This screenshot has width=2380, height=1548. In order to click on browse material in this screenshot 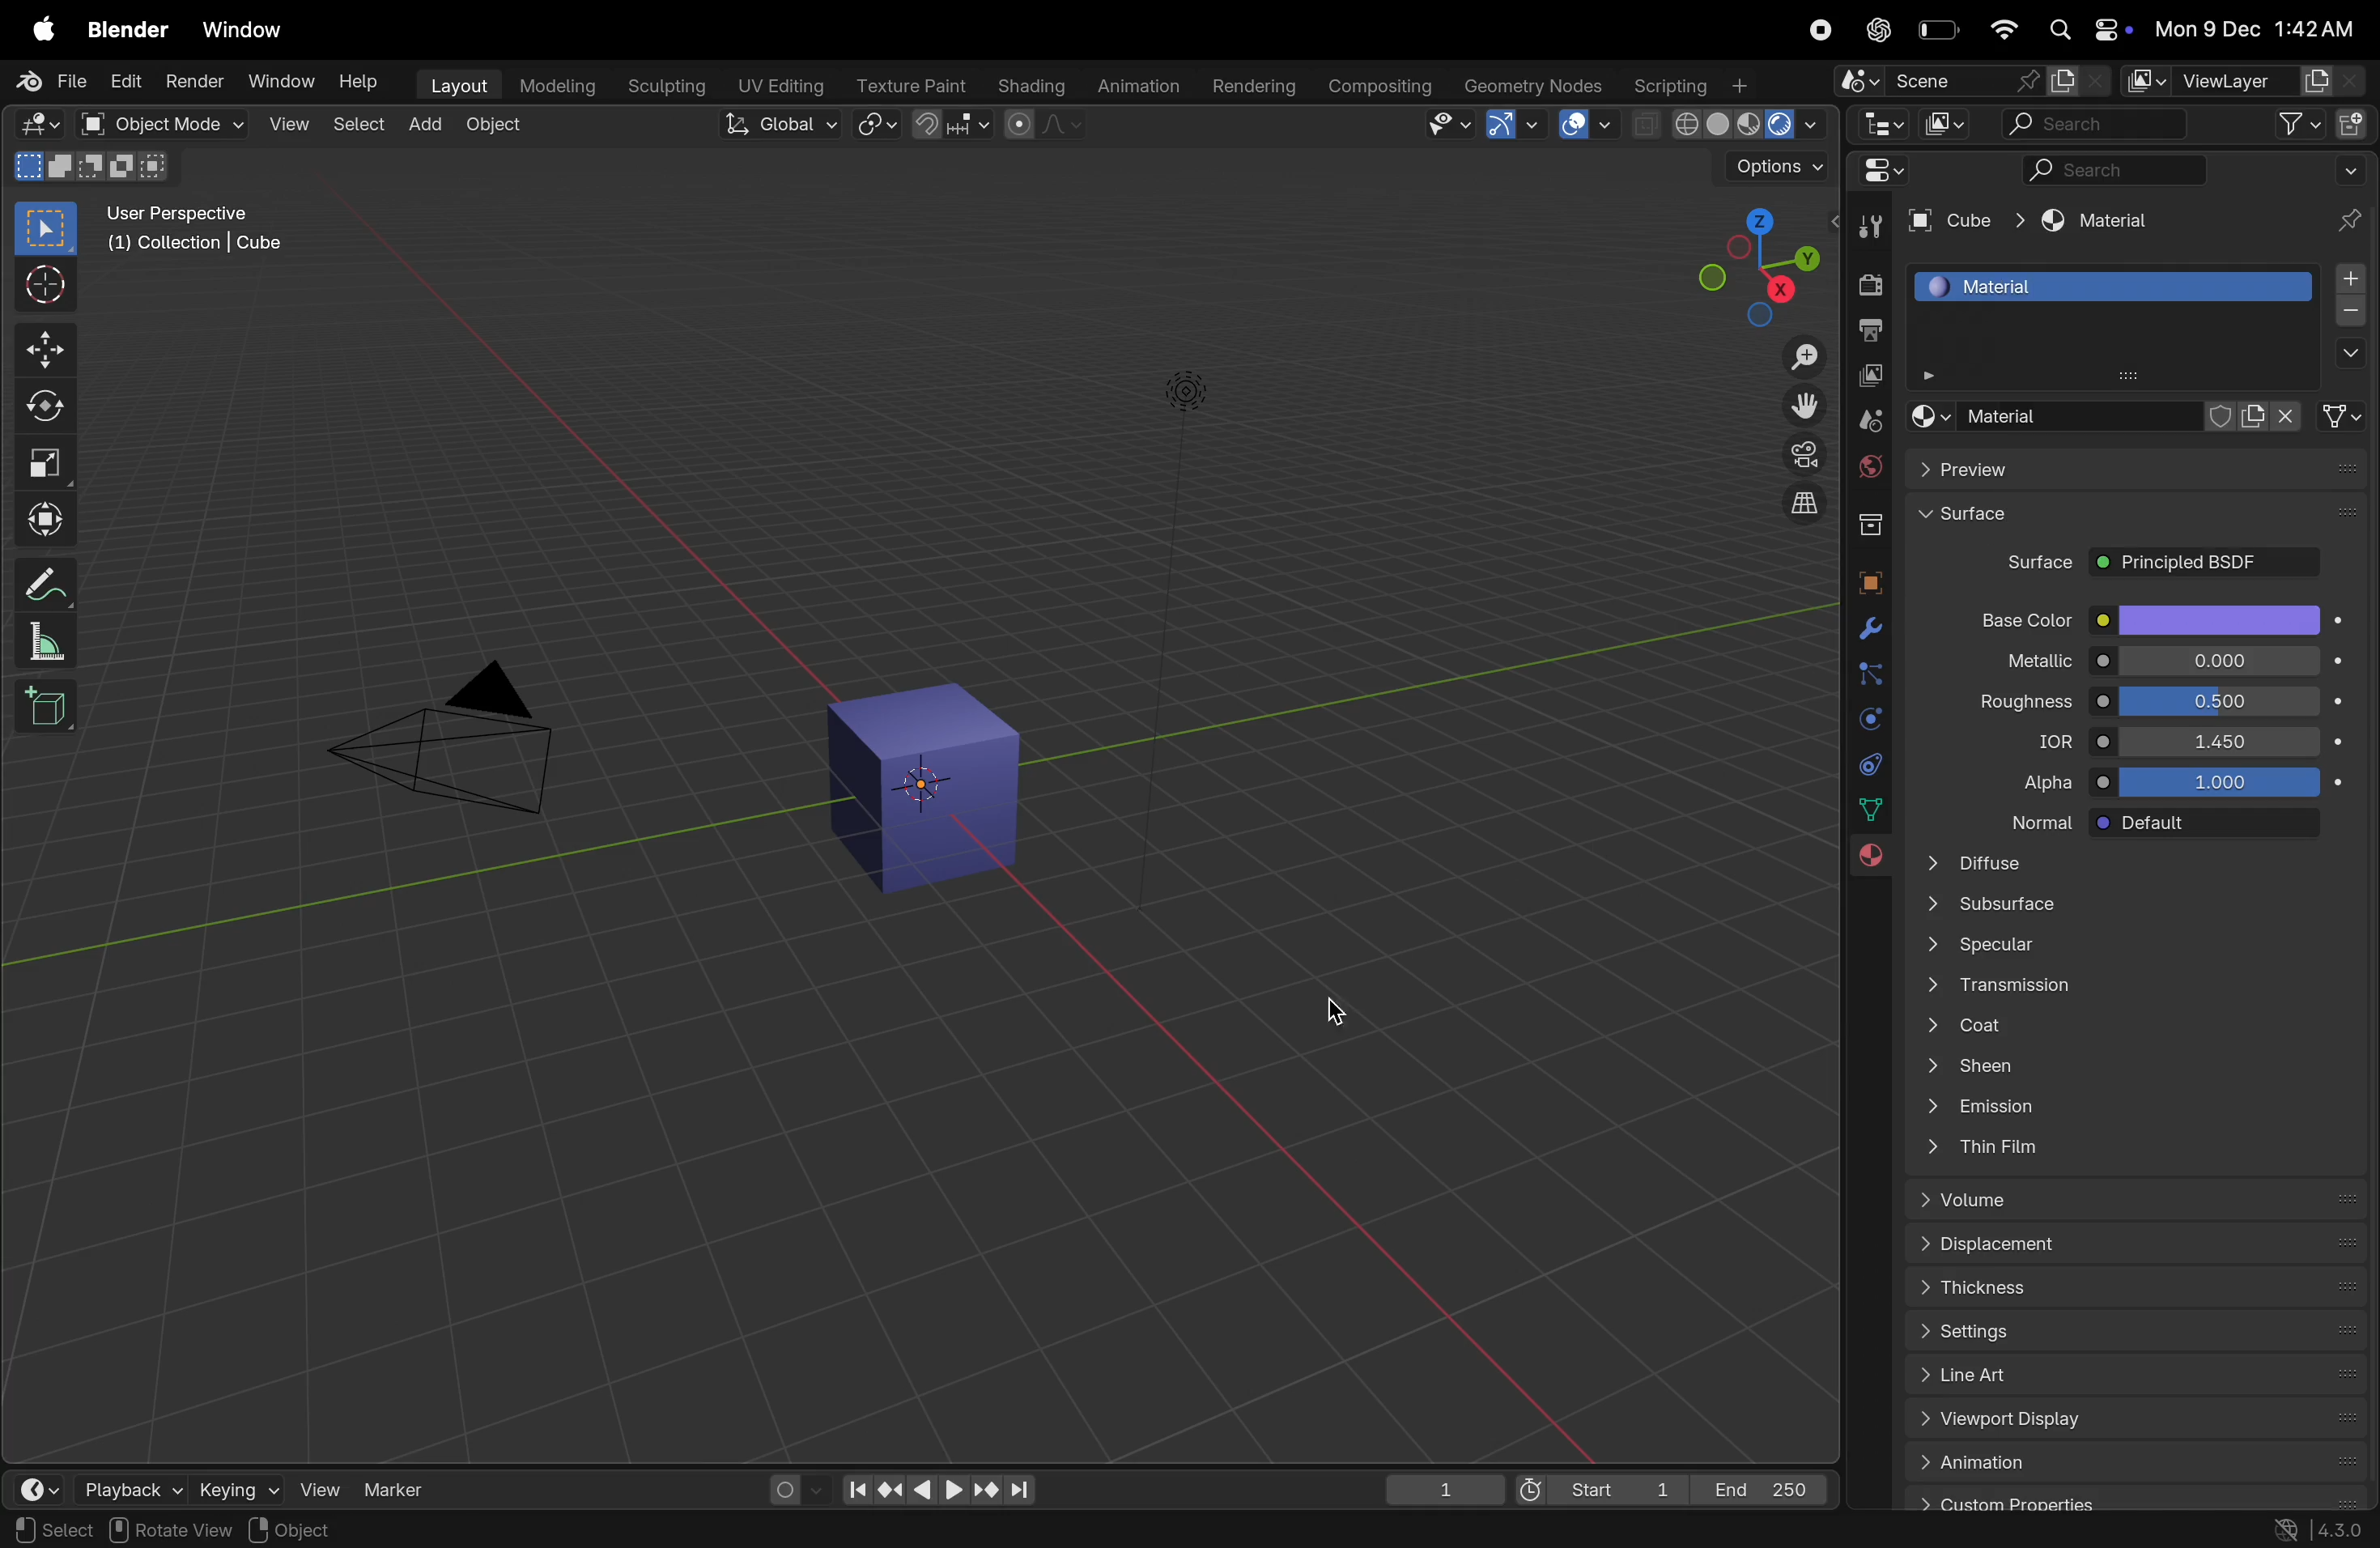, I will do `click(1927, 417)`.